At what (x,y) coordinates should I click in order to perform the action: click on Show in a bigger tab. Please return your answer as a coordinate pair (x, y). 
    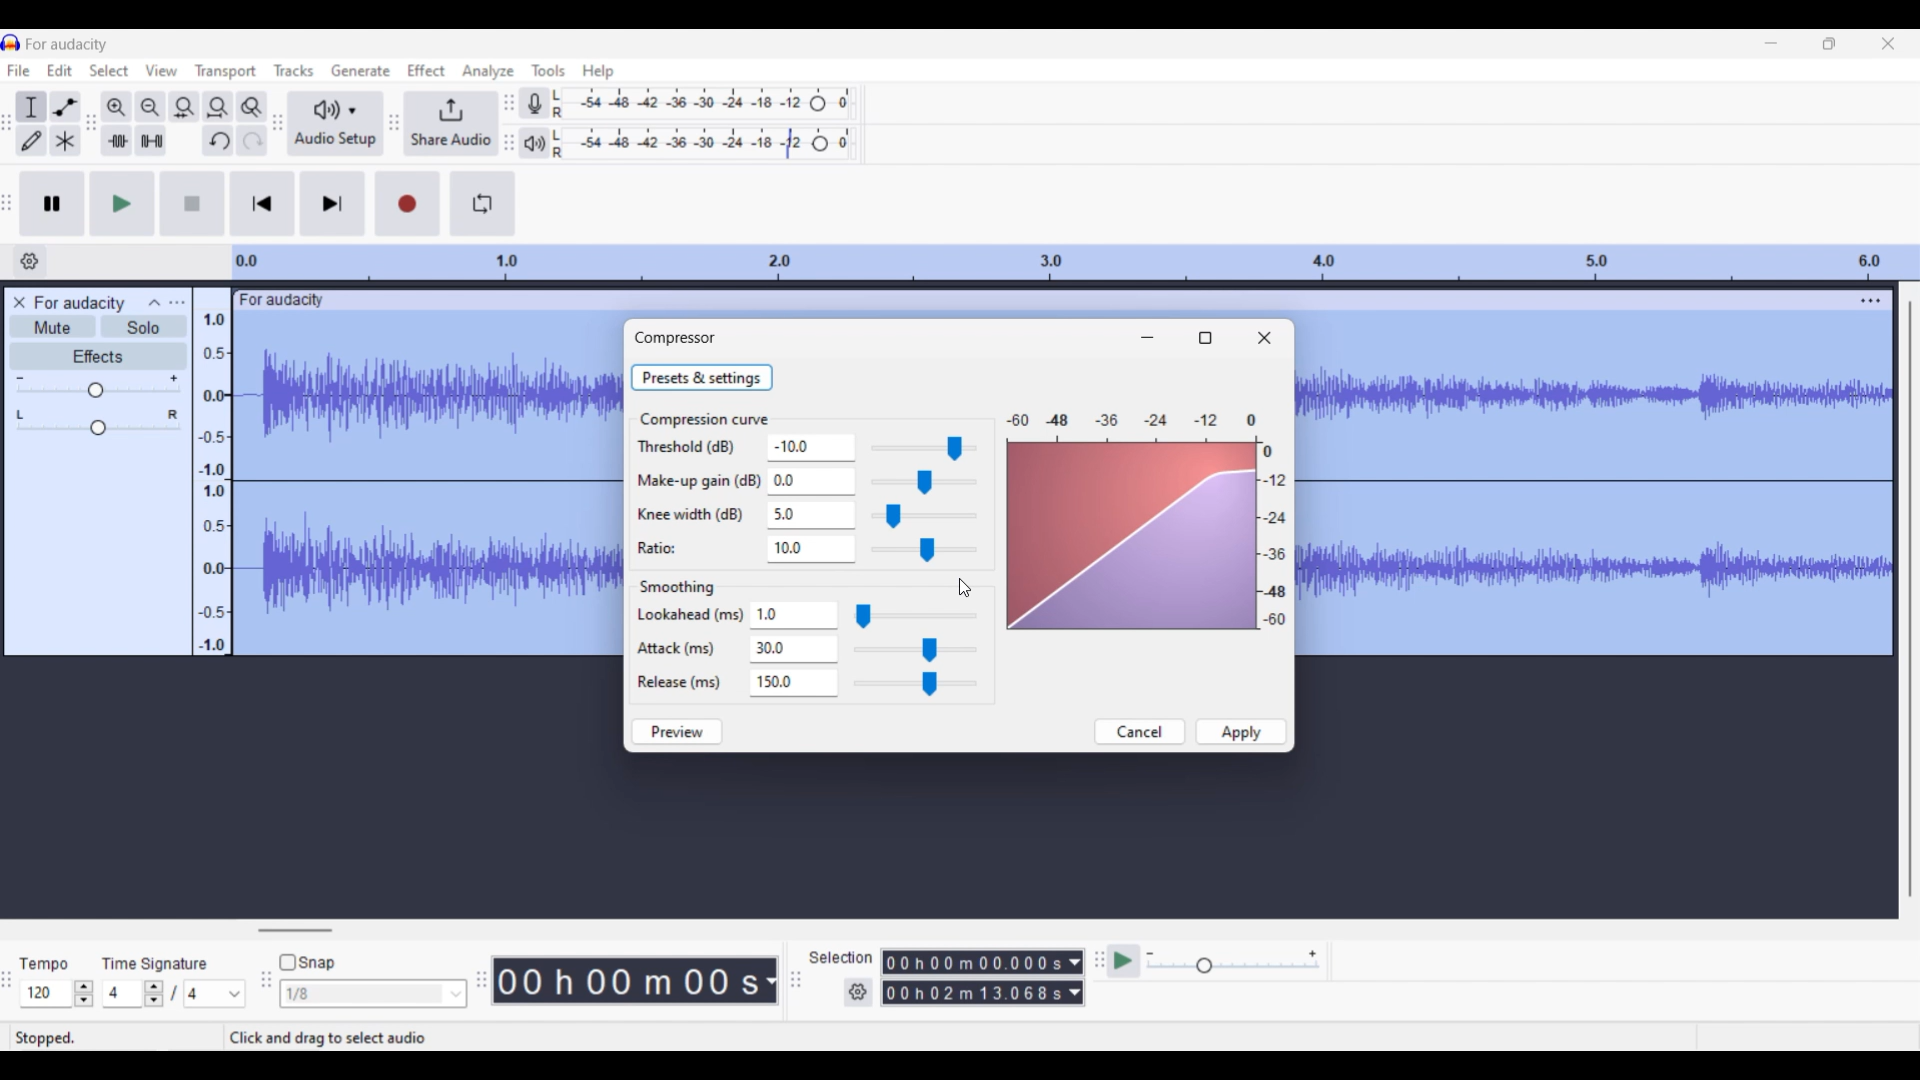
    Looking at the image, I should click on (1204, 338).